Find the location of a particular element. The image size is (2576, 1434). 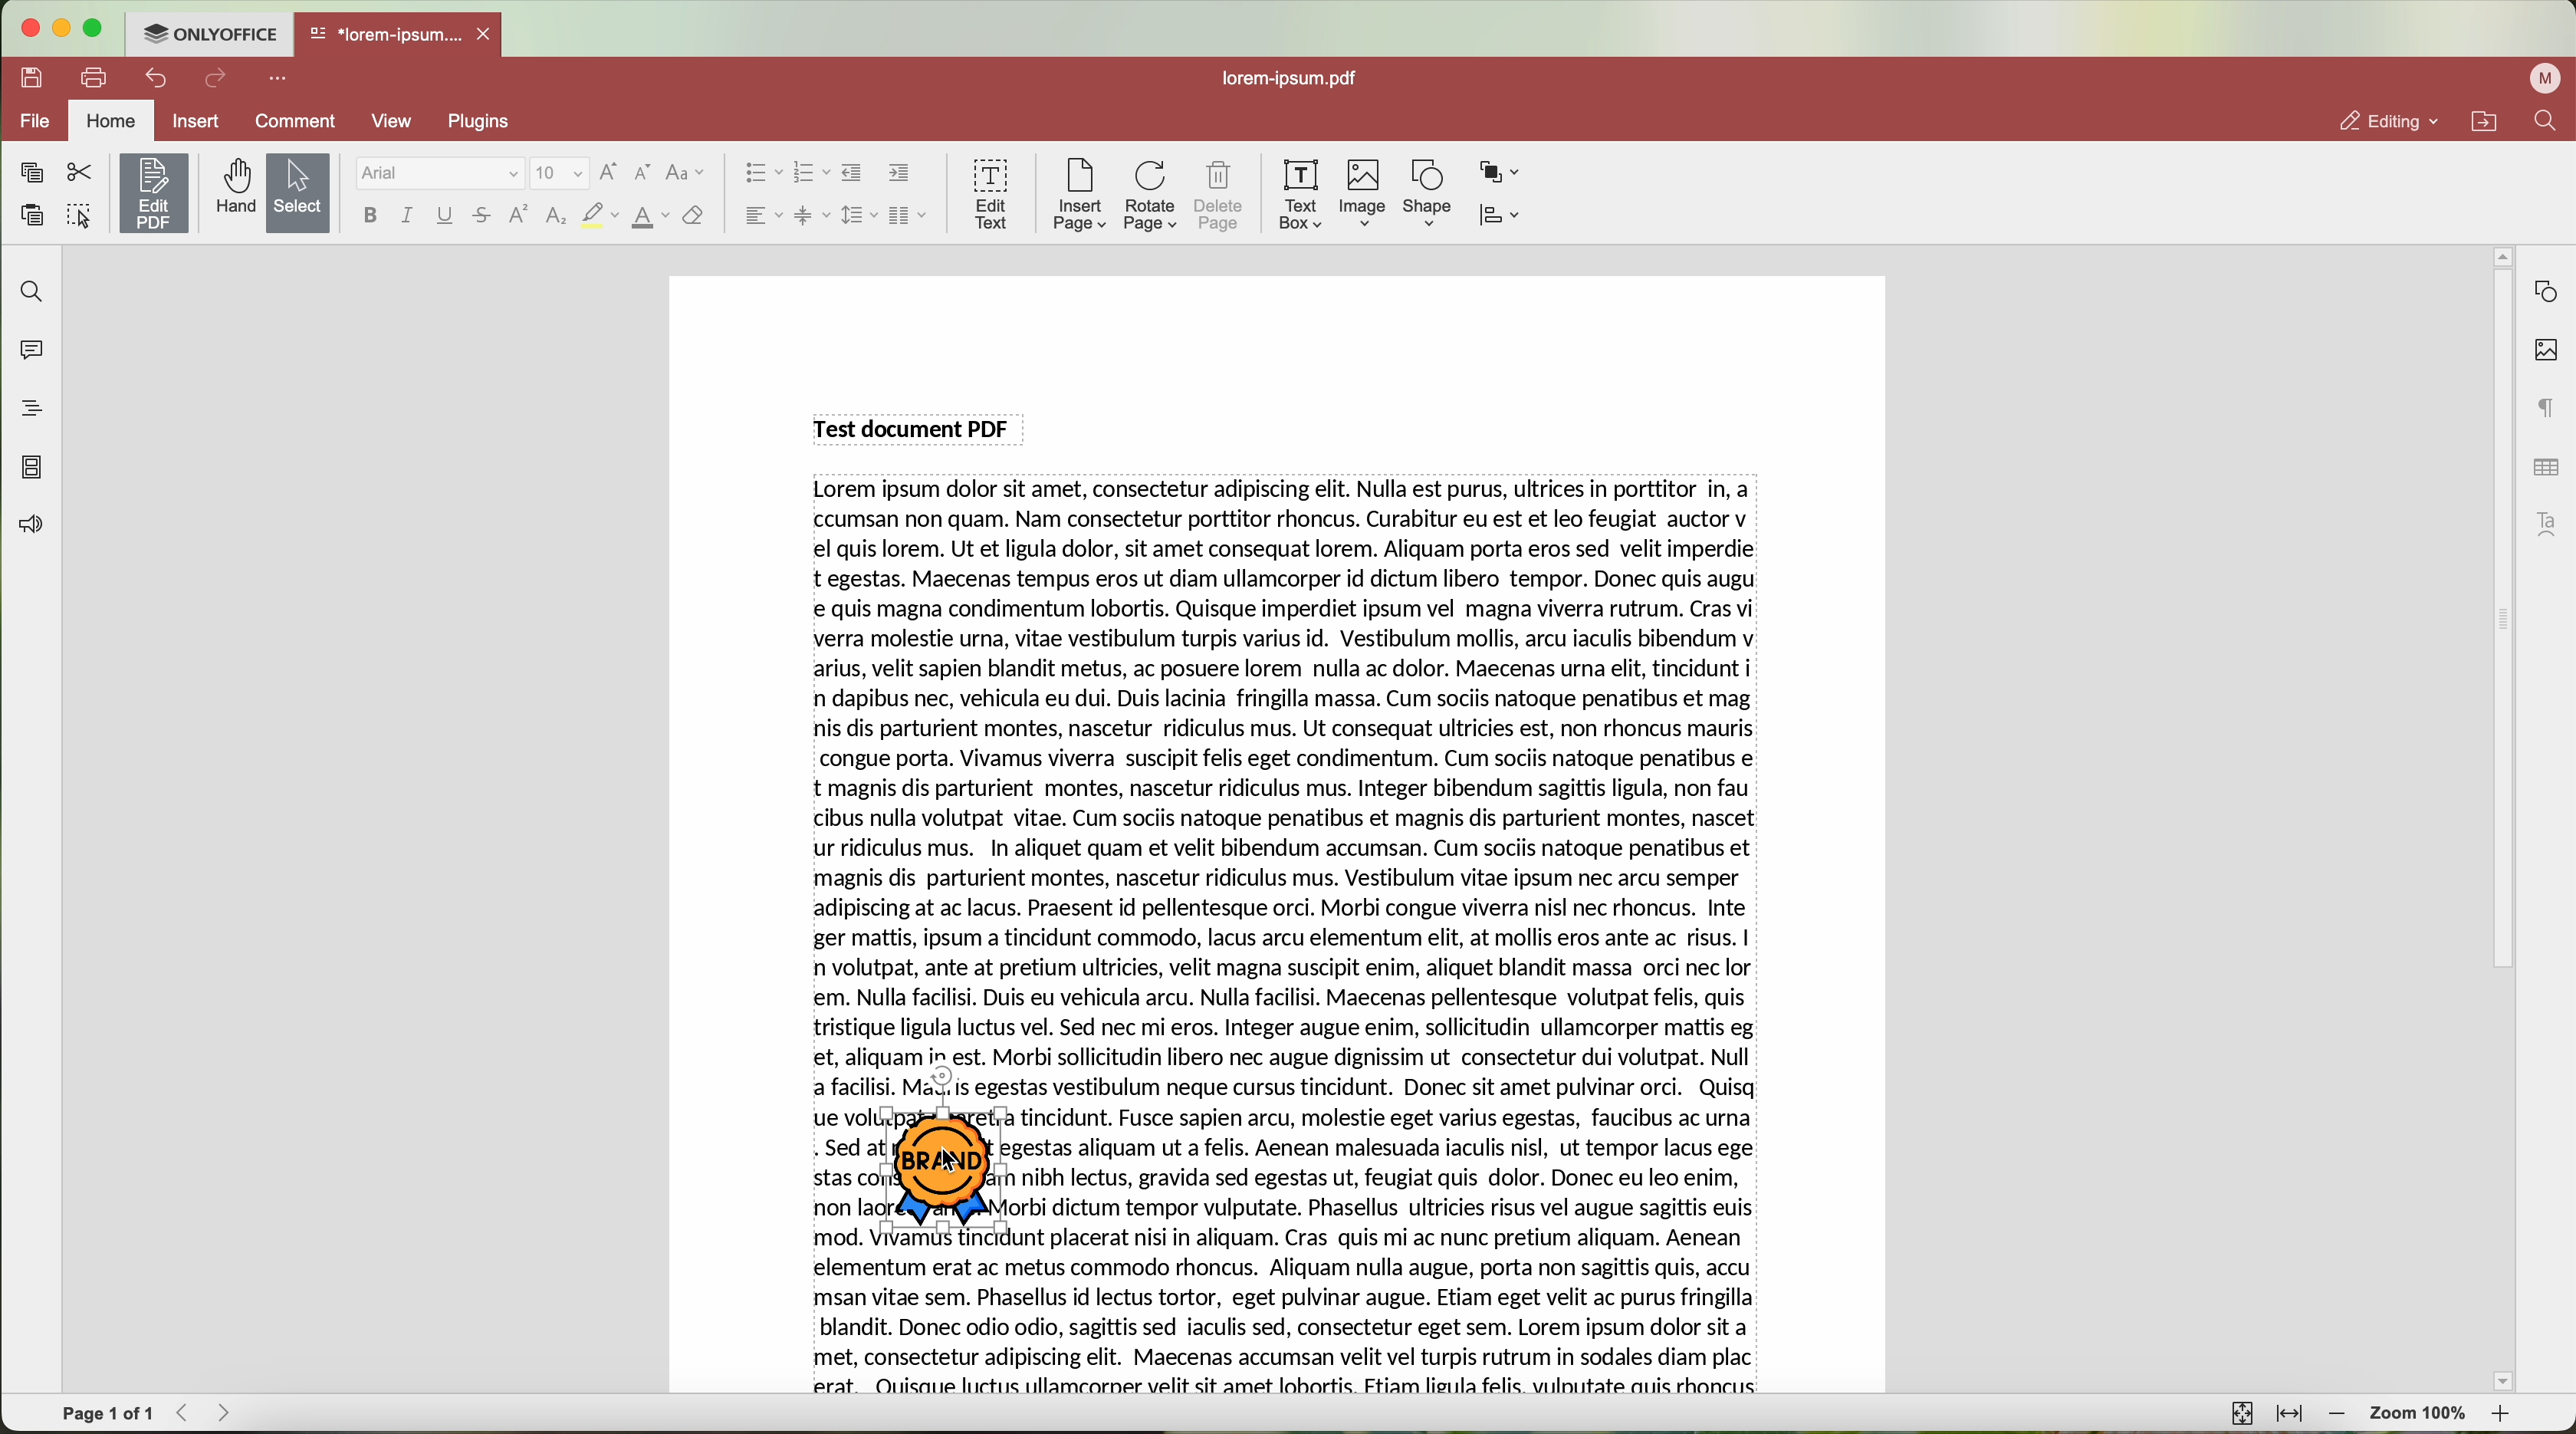

hand is located at coordinates (233, 187).